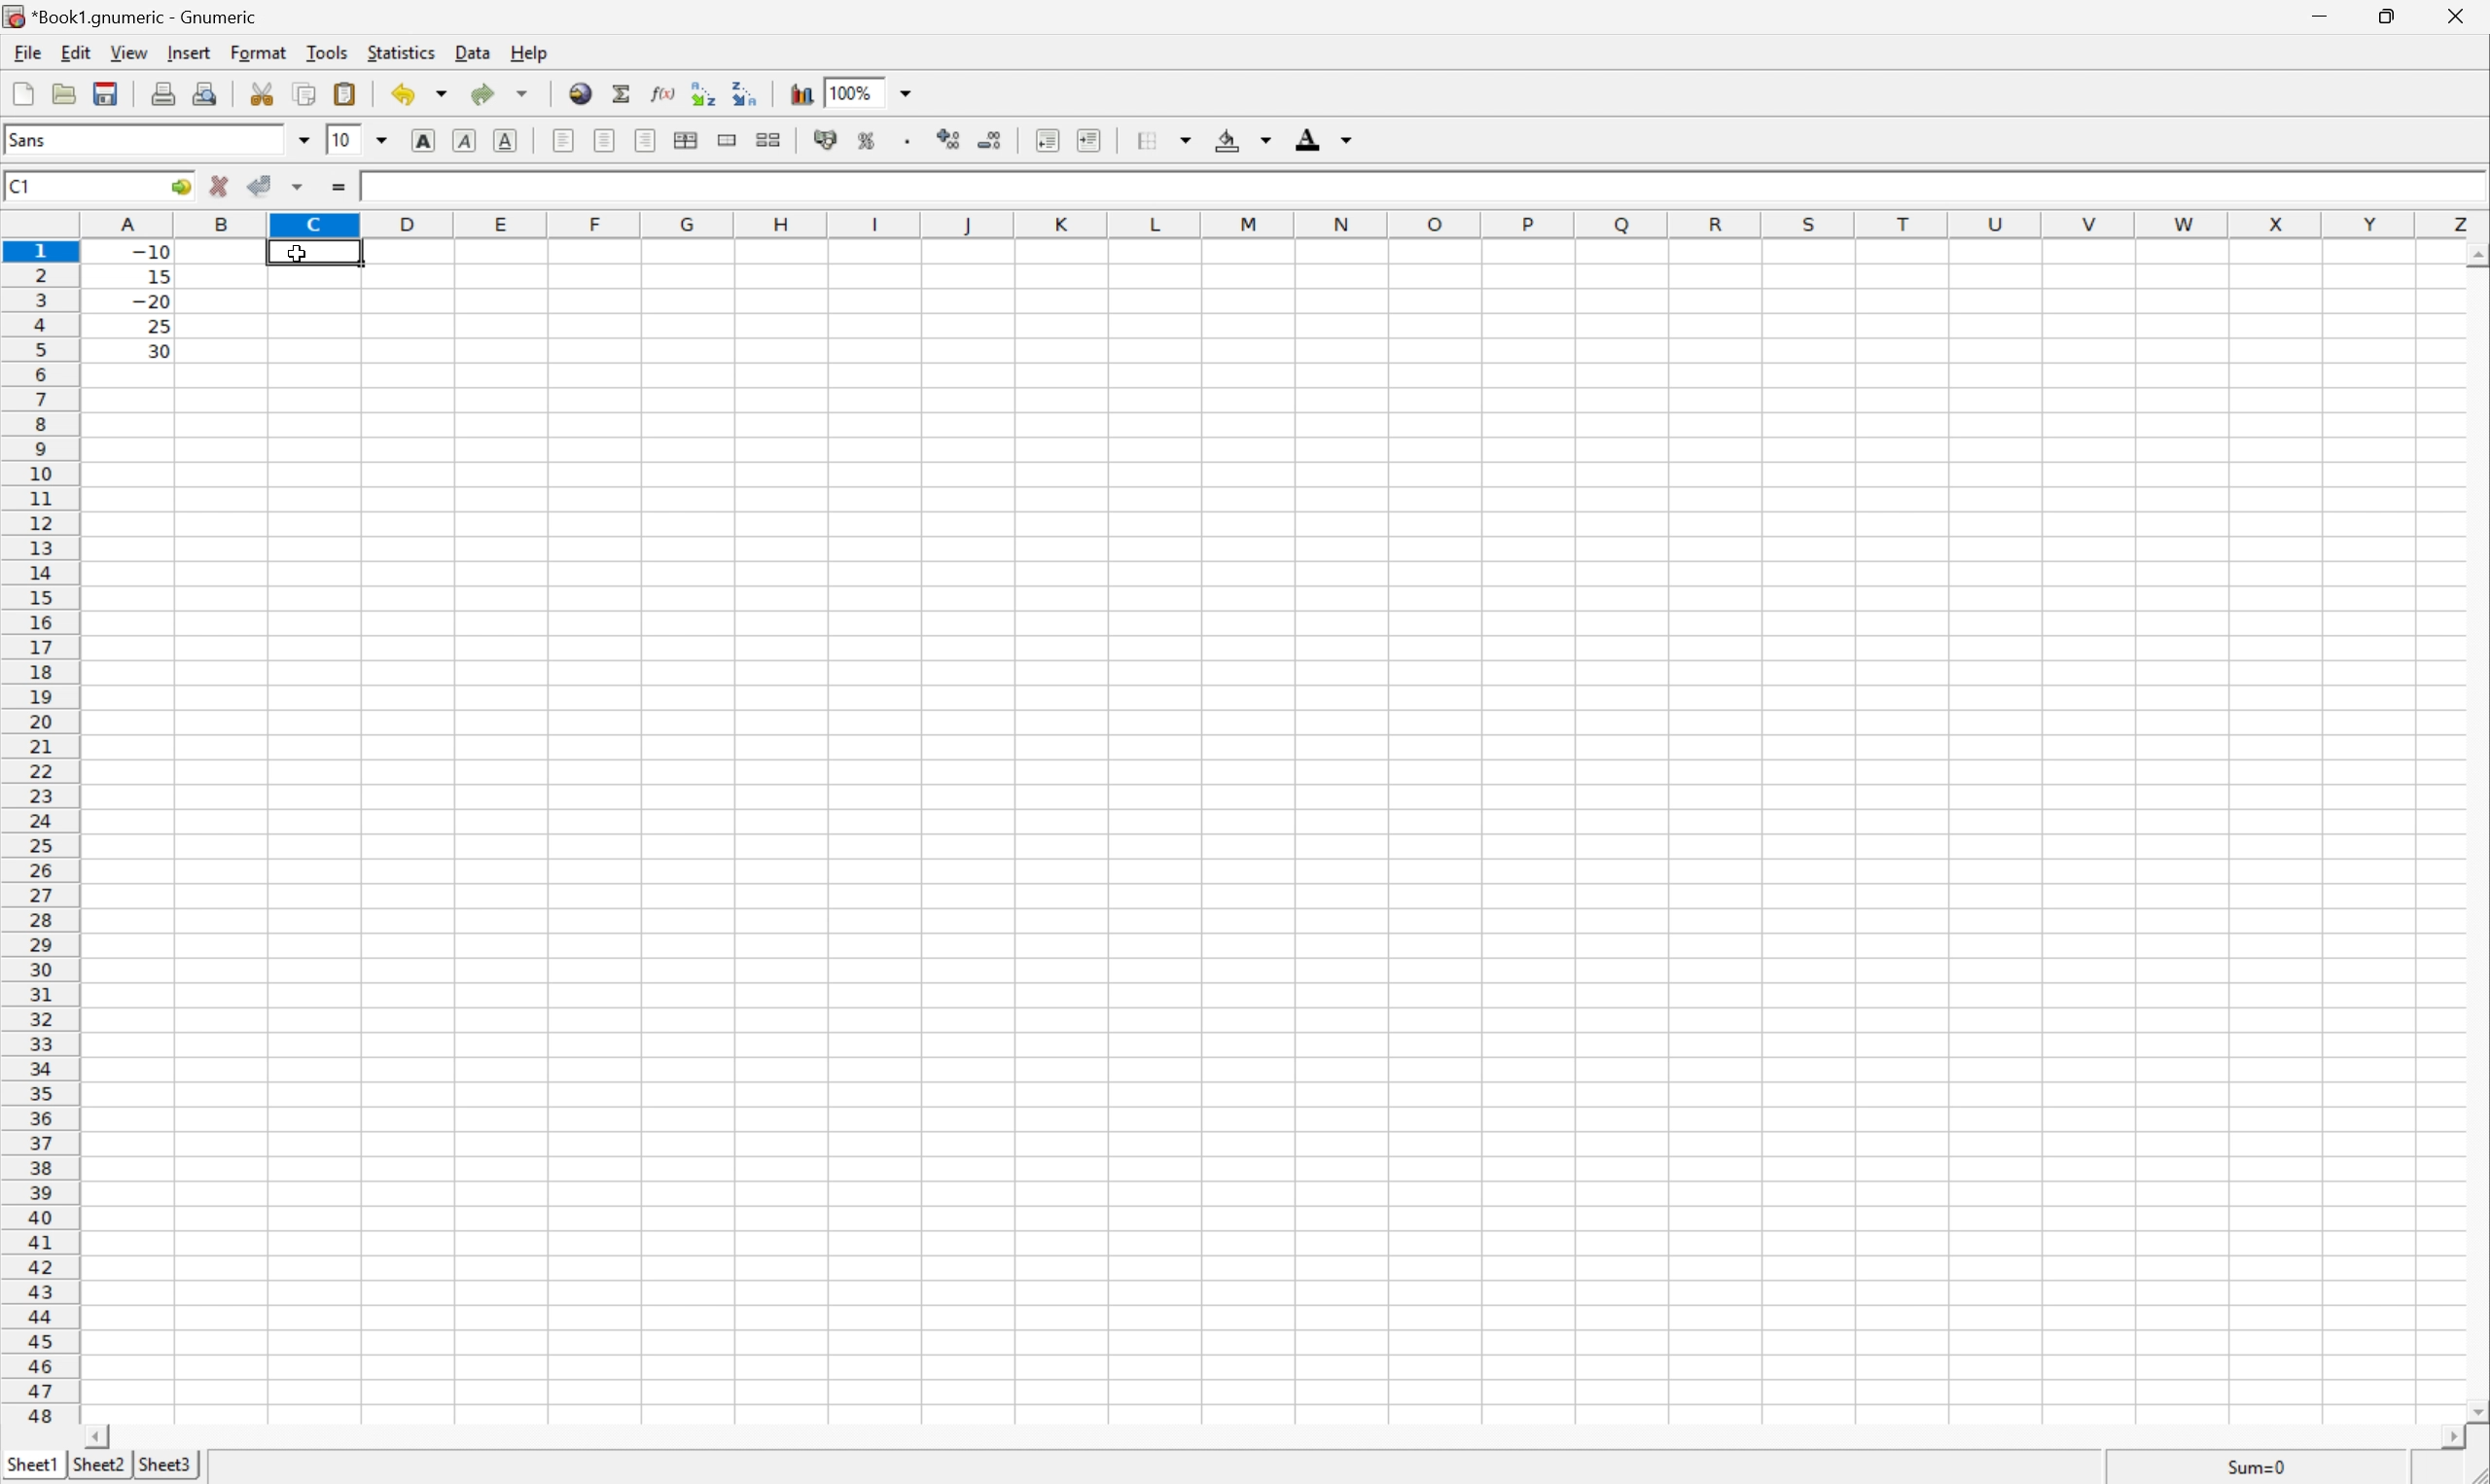  What do you see at coordinates (699, 92) in the screenshot?
I see `Sort the selected region in ascending order based on the first column selected` at bounding box center [699, 92].